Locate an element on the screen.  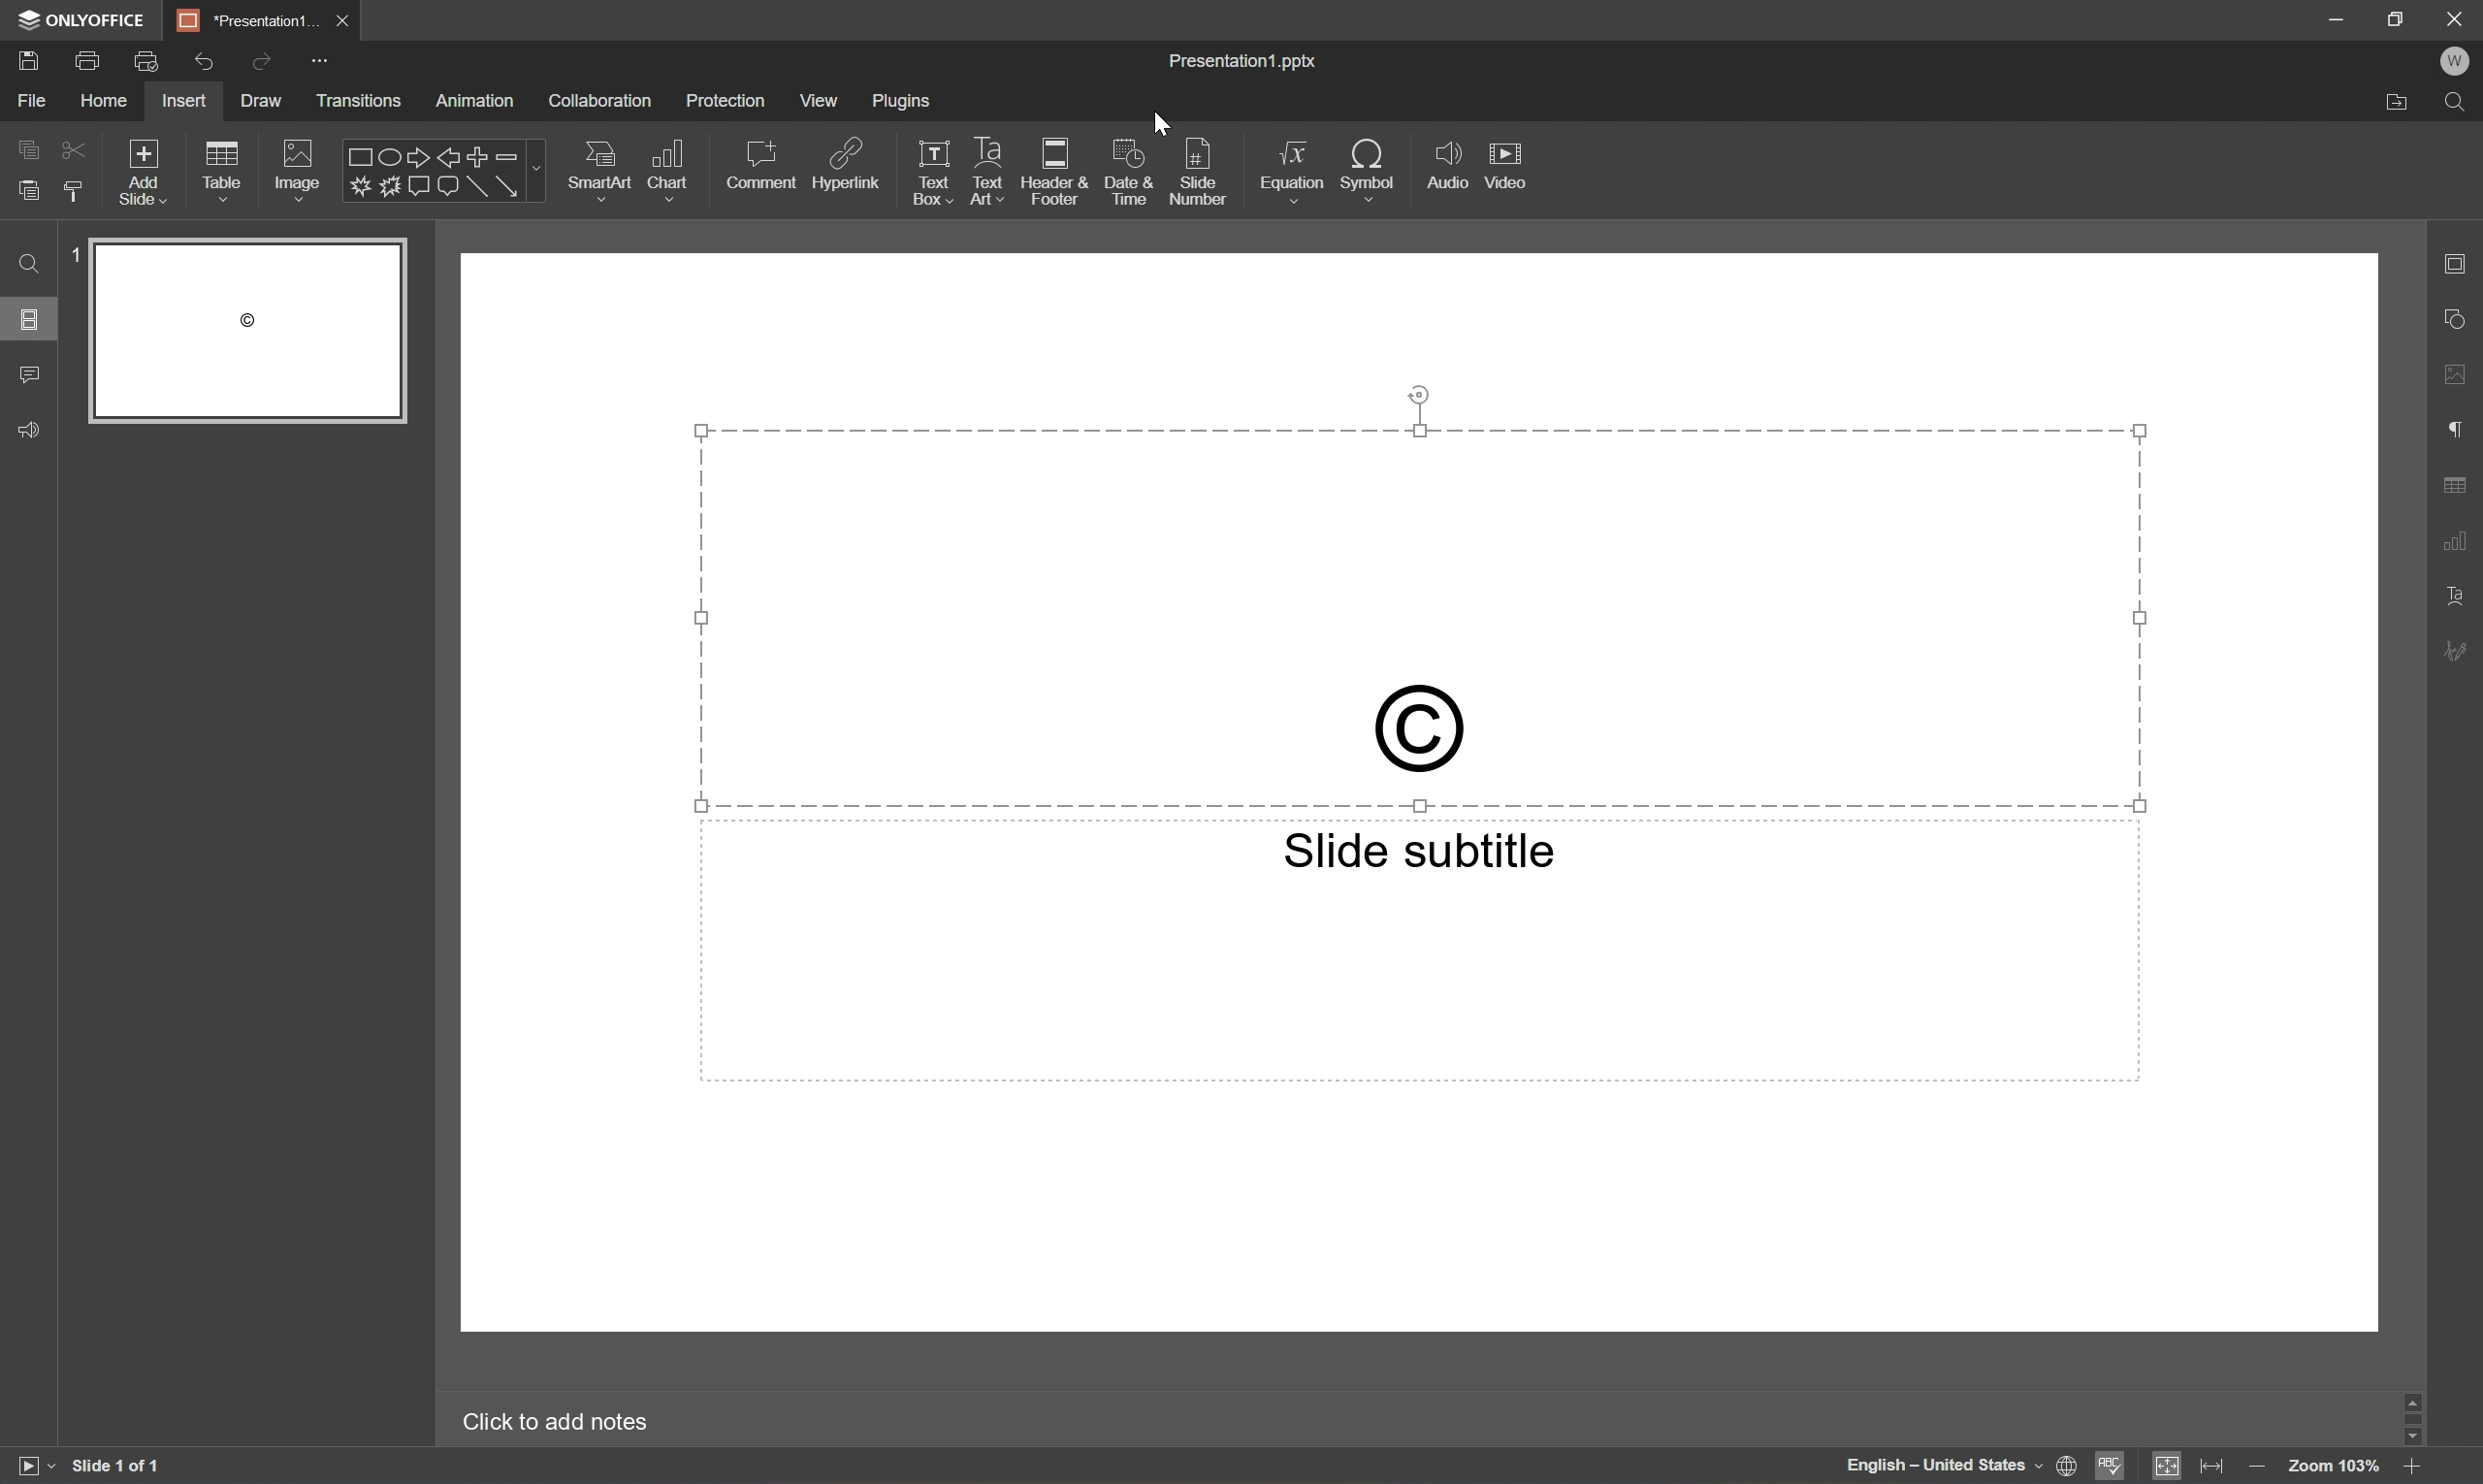
View is located at coordinates (820, 100).